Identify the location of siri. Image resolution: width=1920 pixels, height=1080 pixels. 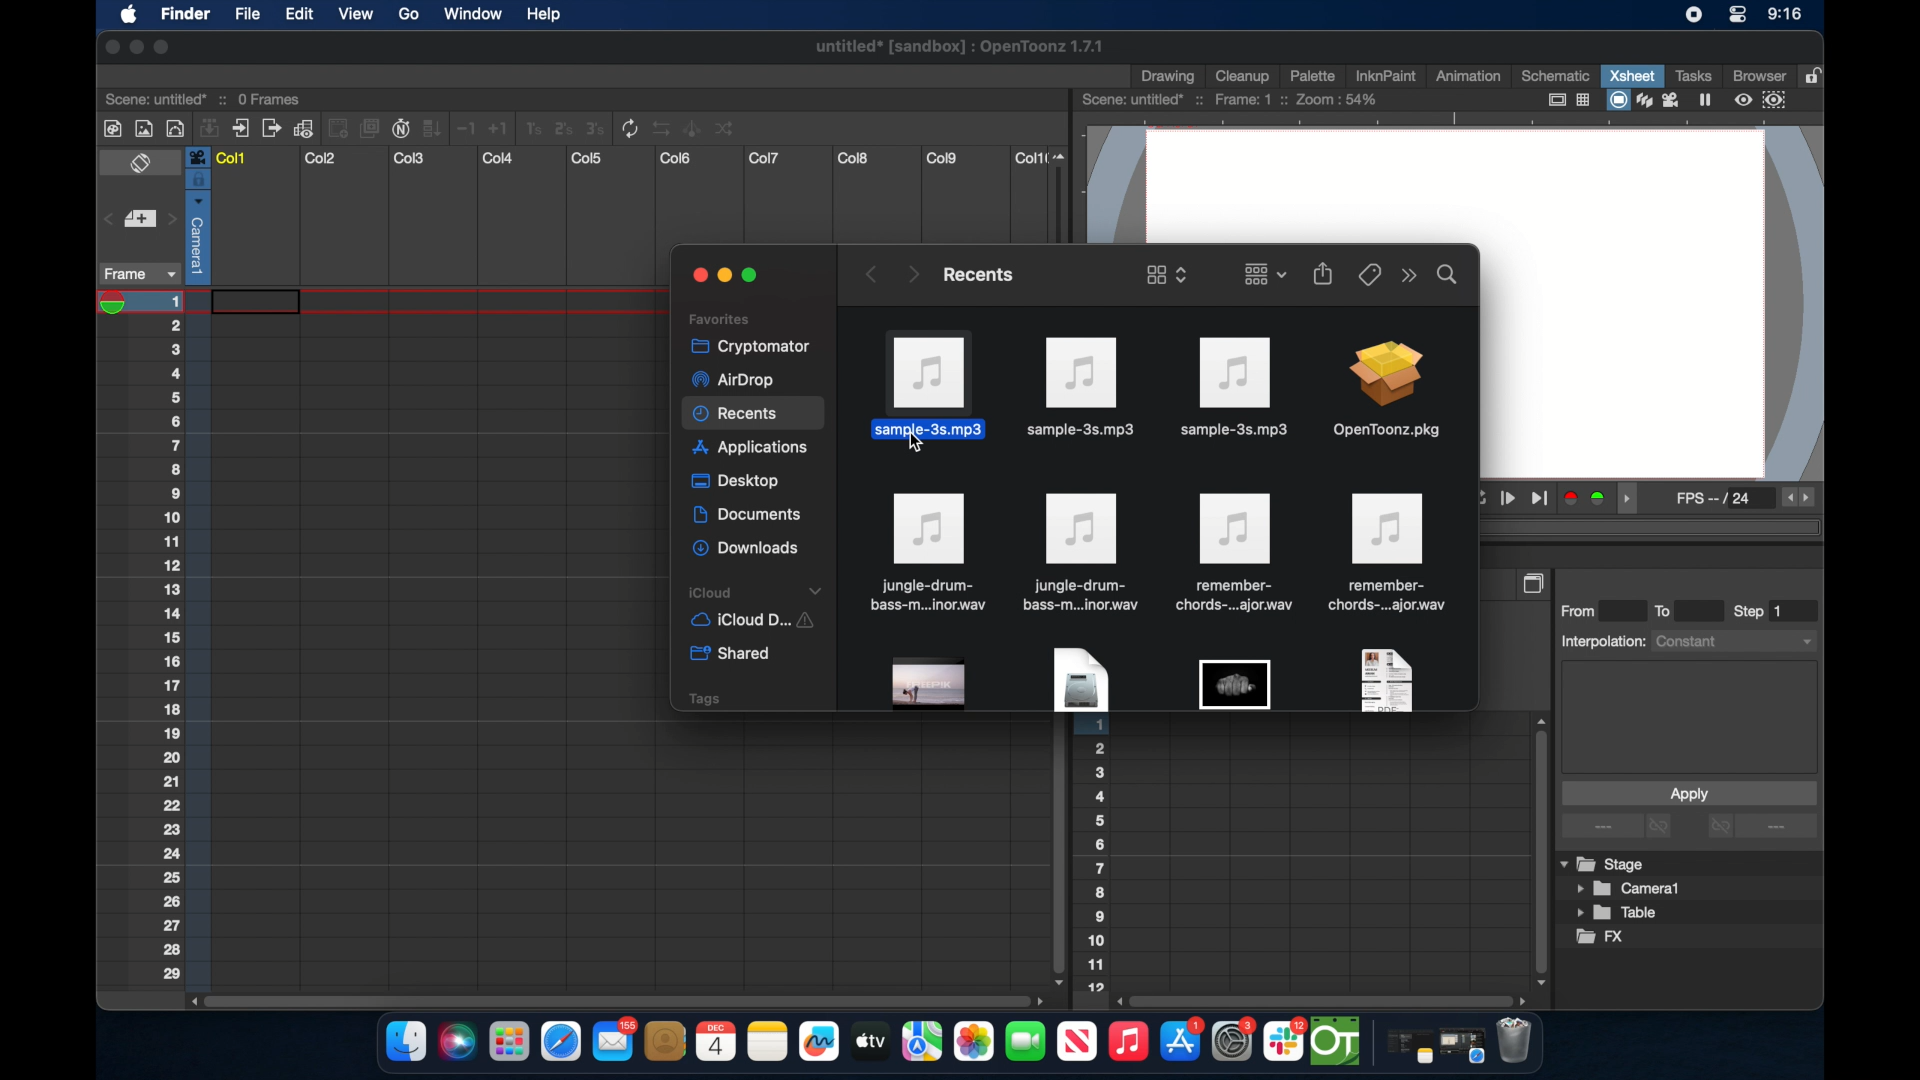
(455, 1042).